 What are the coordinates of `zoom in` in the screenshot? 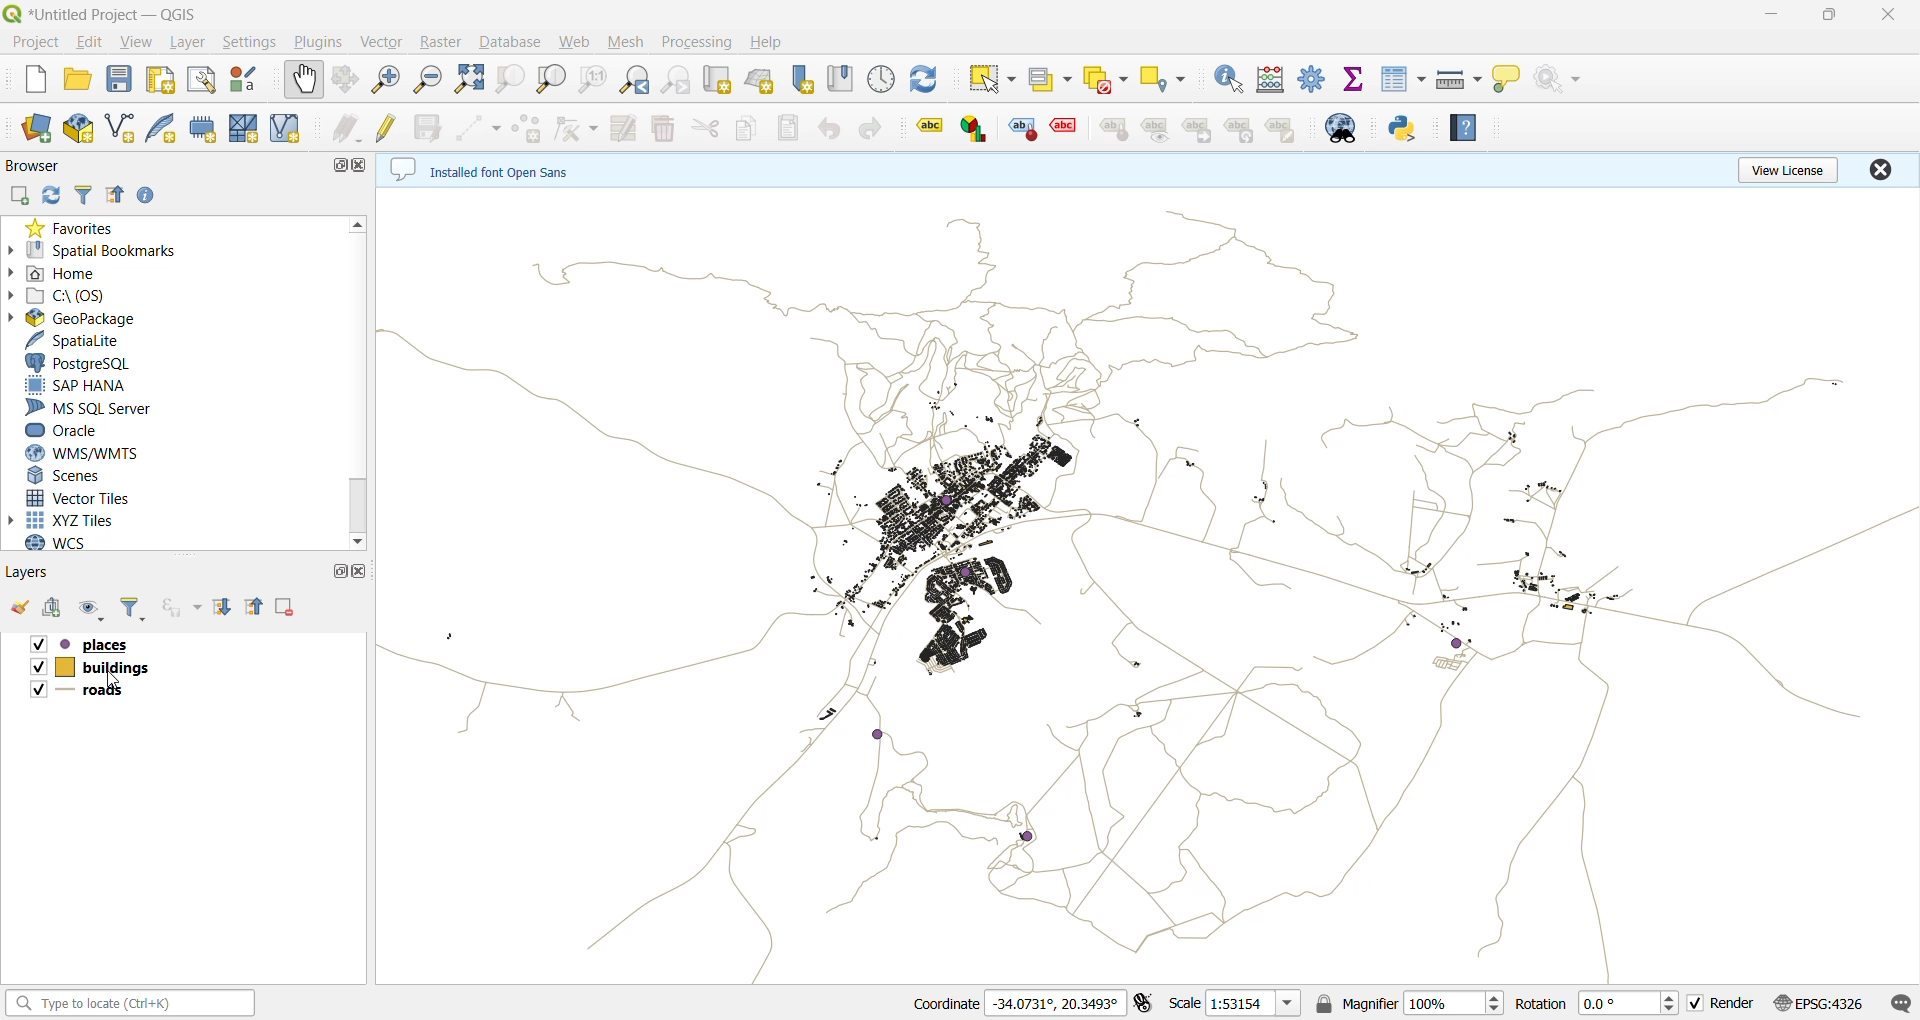 It's located at (388, 81).